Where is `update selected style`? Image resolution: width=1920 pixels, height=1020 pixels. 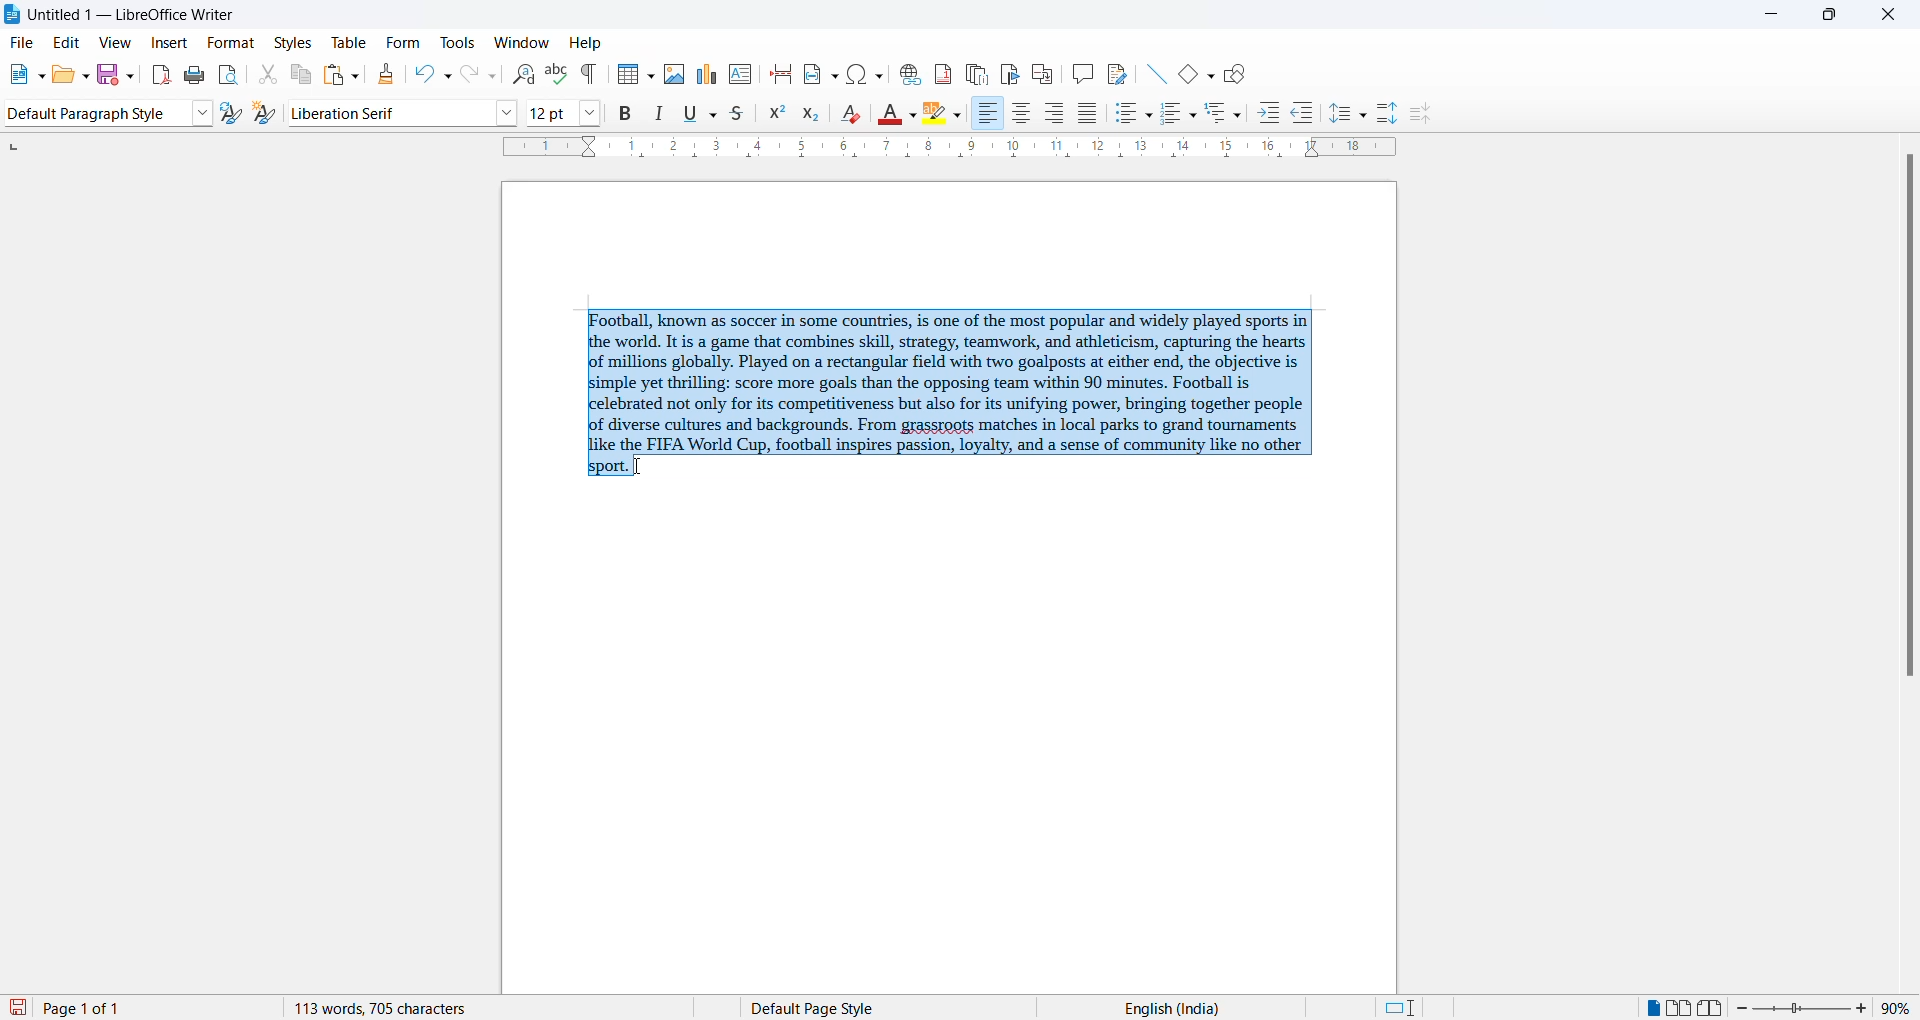 update selected style is located at coordinates (229, 113).